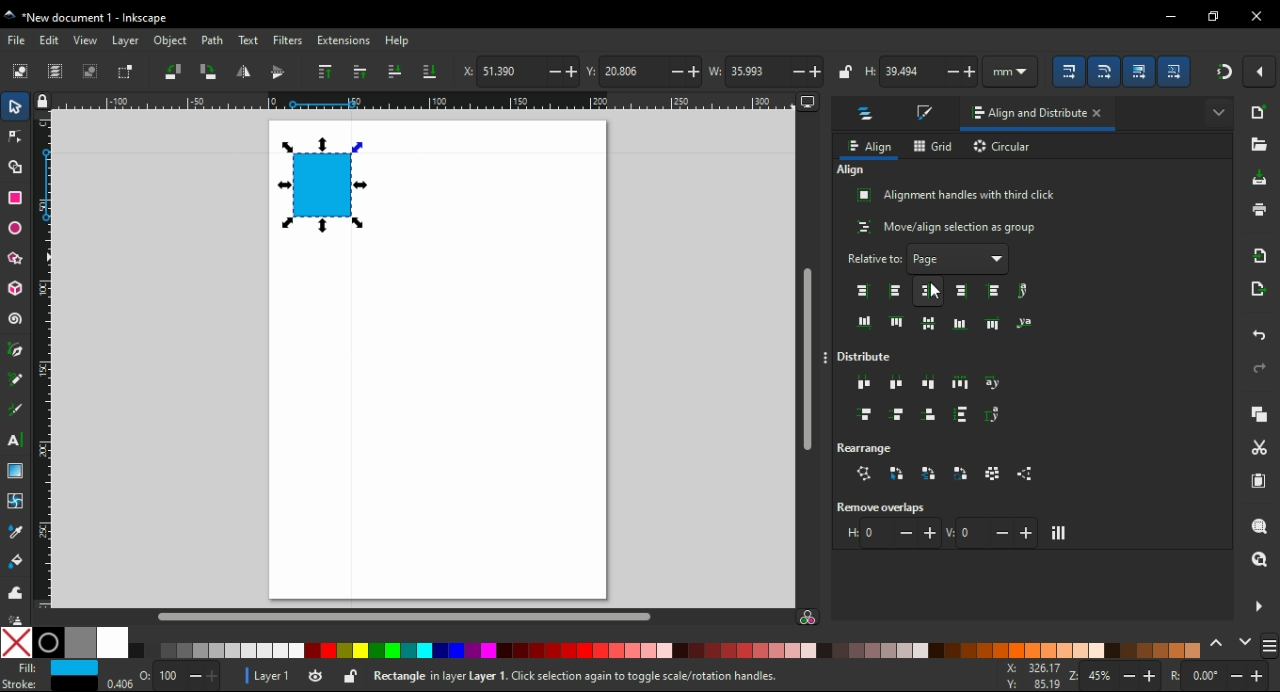 The image size is (1280, 692). I want to click on rearrange, so click(874, 446).